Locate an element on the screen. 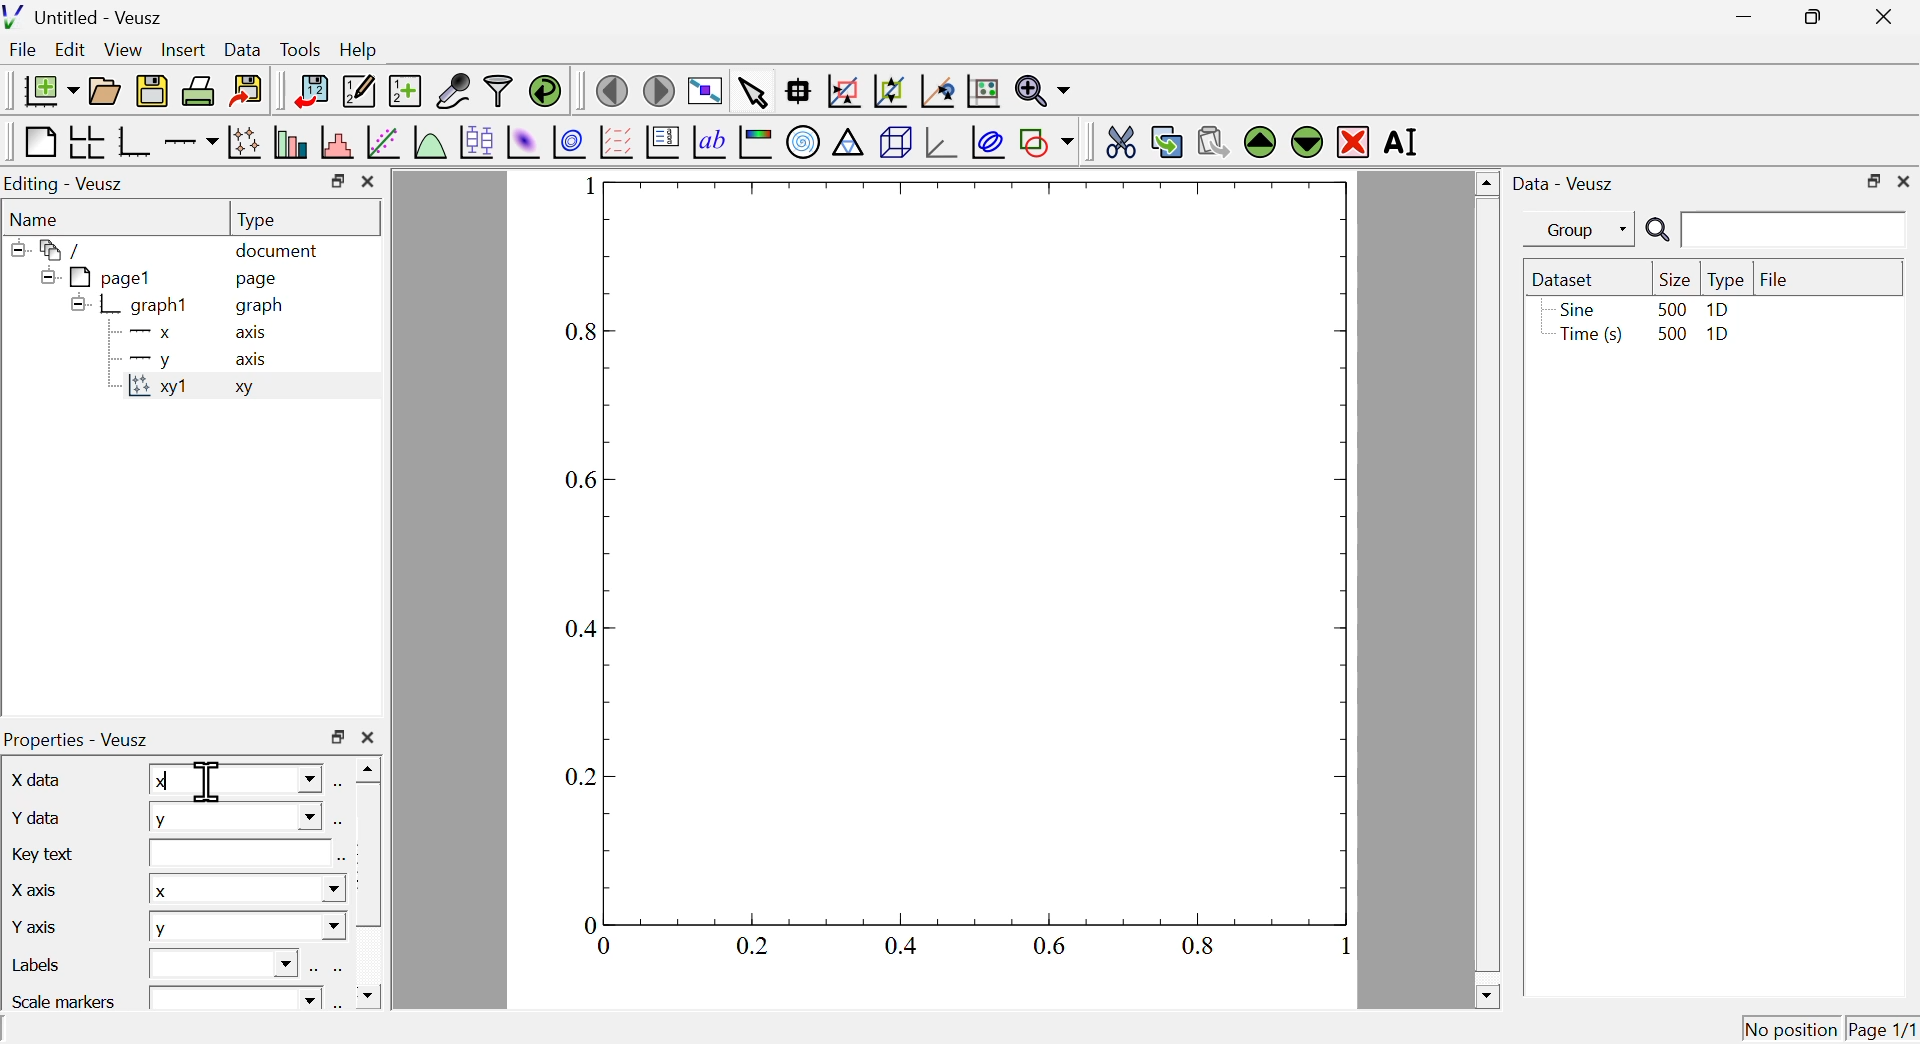 This screenshot has height=1044, width=1920. open a document is located at coordinates (107, 89).